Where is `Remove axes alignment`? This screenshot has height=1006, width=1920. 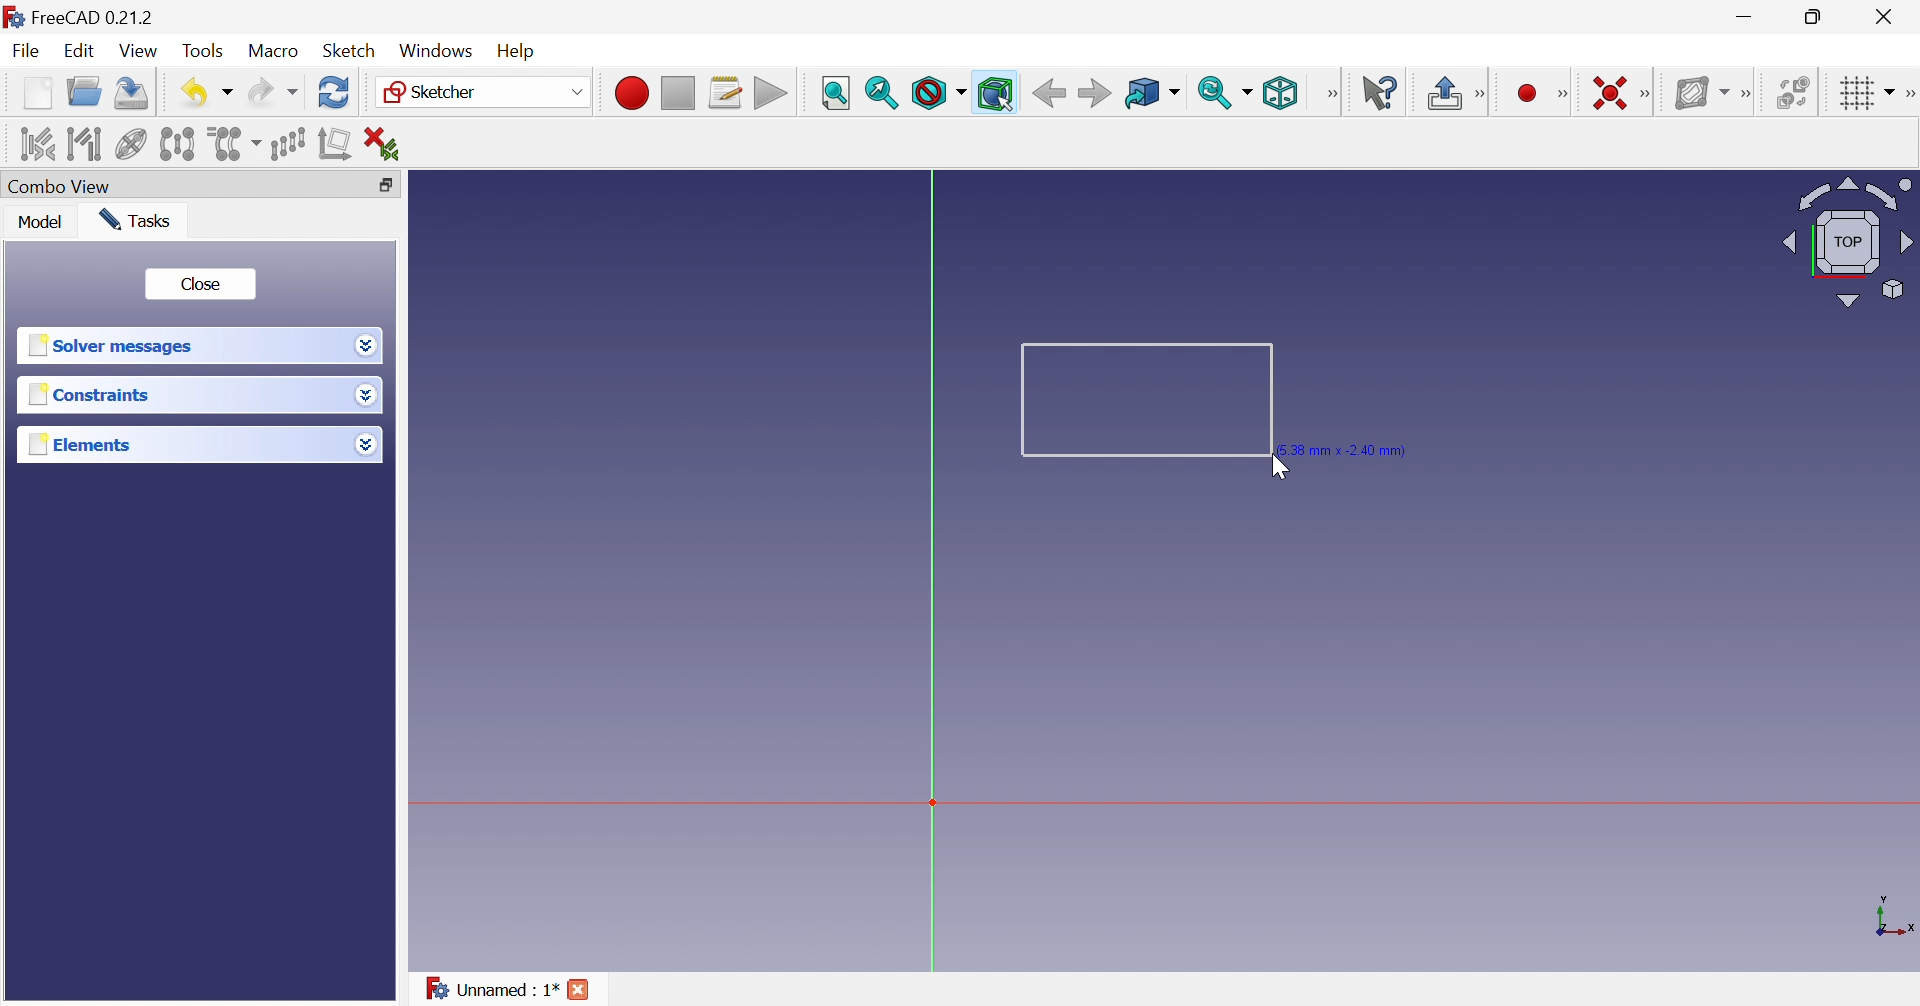 Remove axes alignment is located at coordinates (335, 146).